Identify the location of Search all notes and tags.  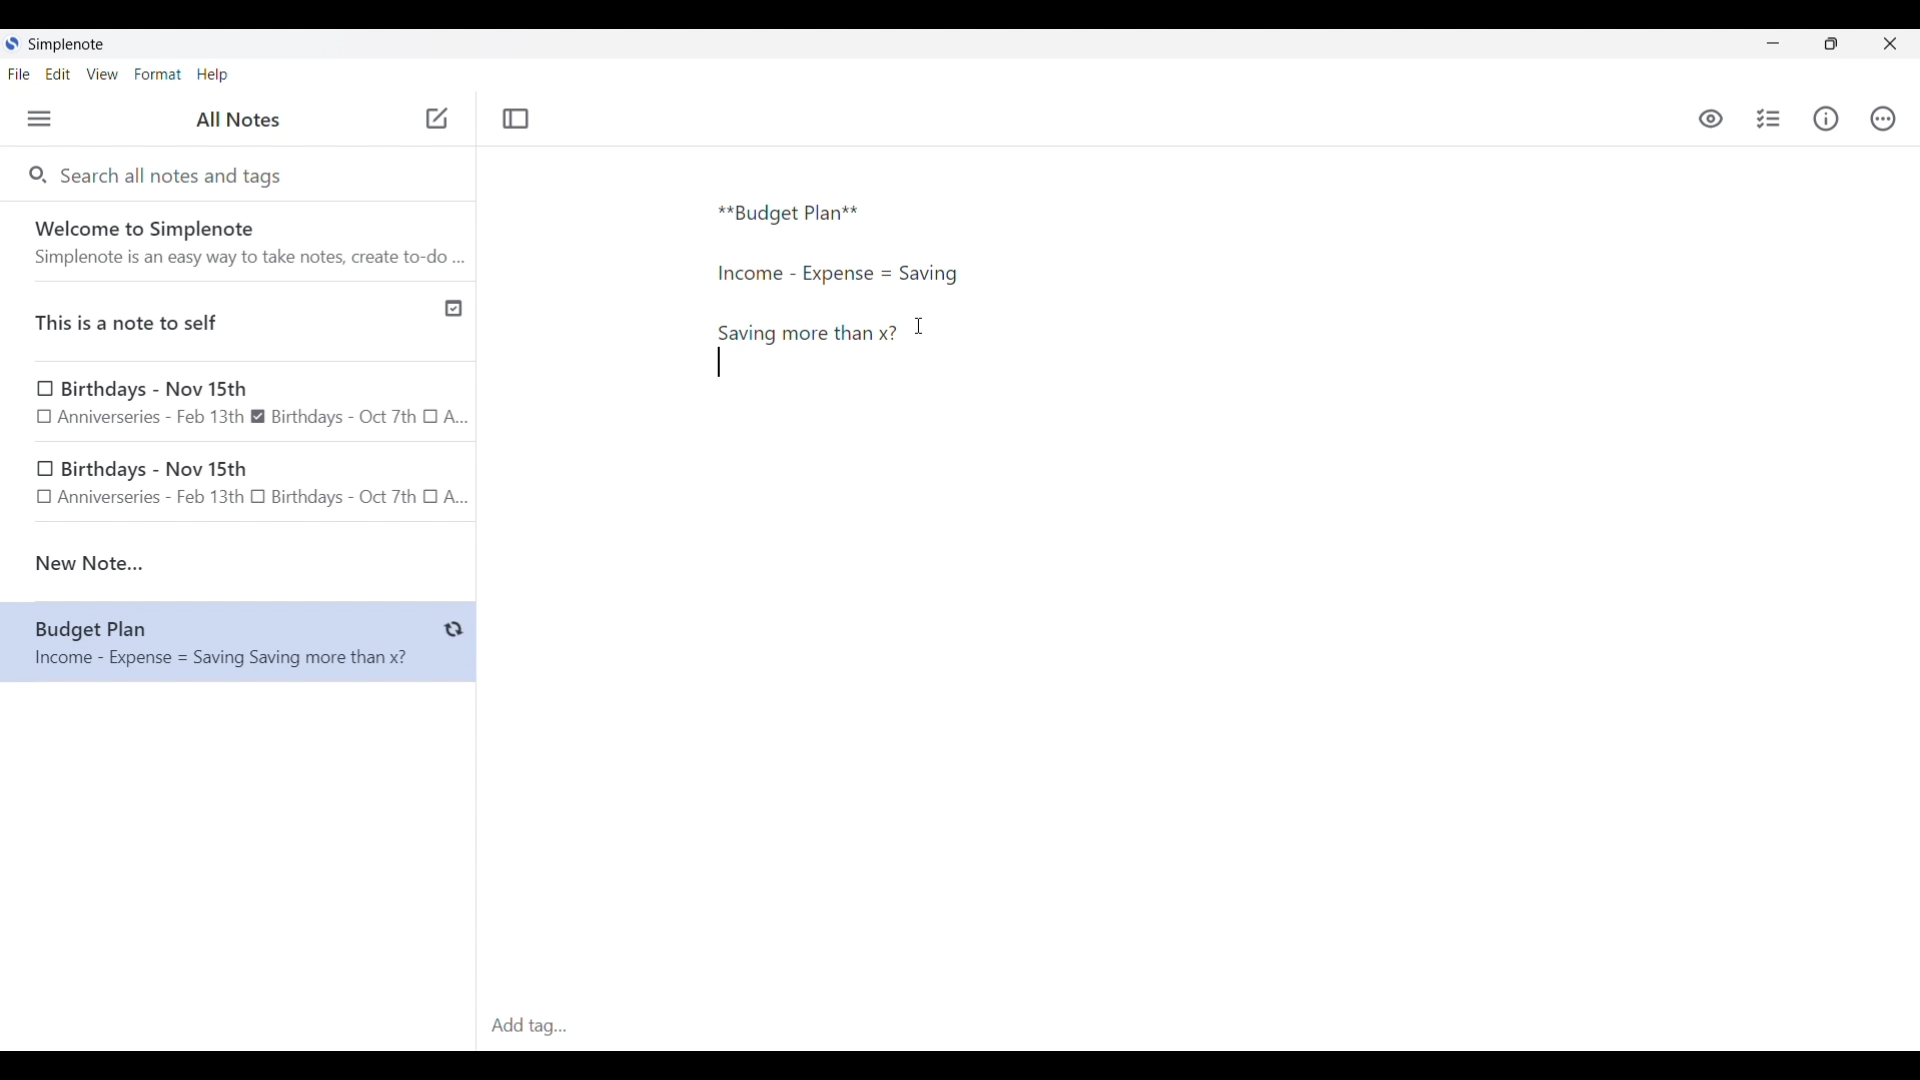
(176, 174).